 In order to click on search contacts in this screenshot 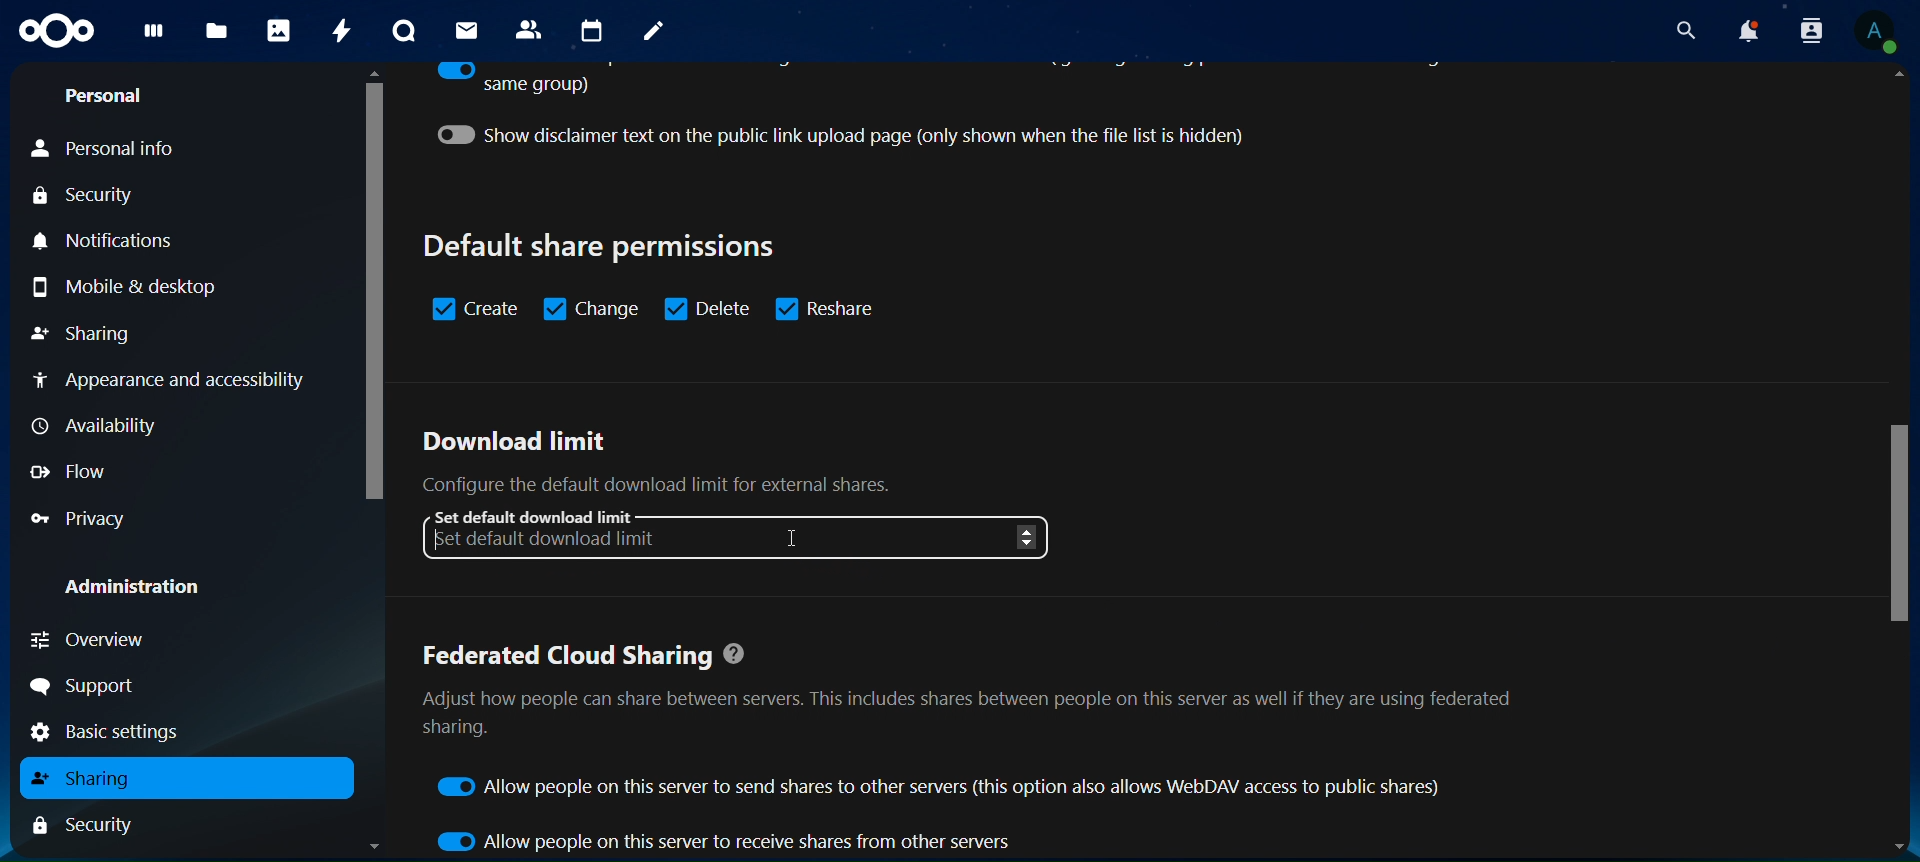, I will do `click(1810, 31)`.